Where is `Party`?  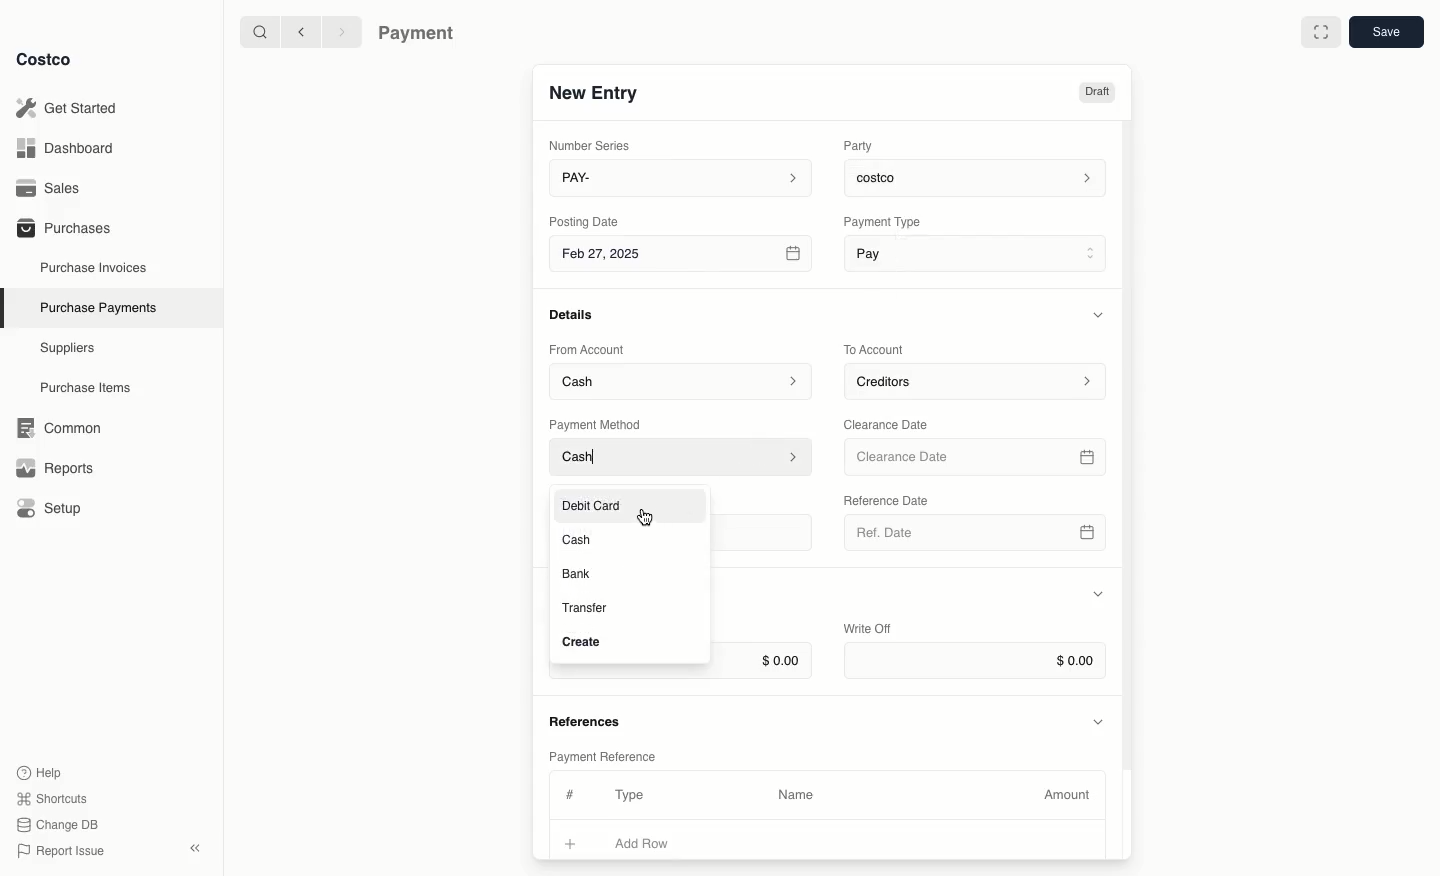
Party is located at coordinates (862, 145).